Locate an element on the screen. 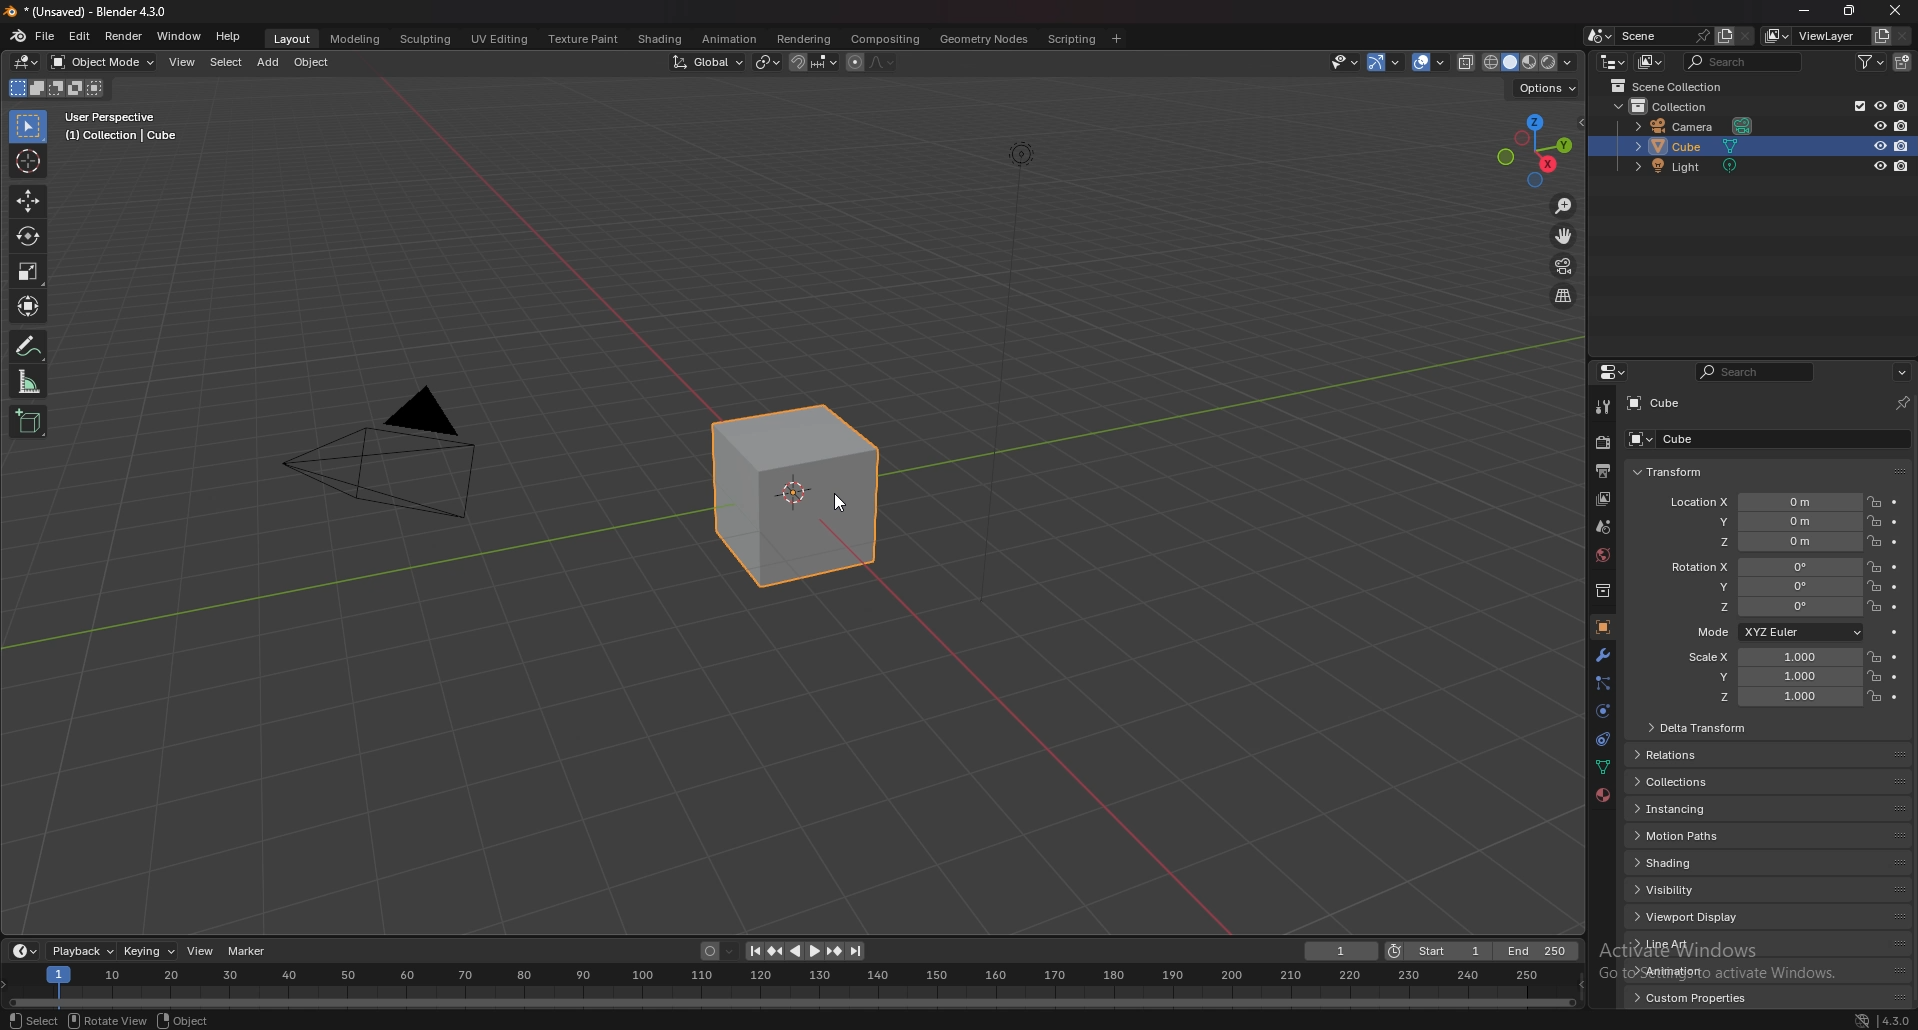  disable in renders is located at coordinates (1902, 165).